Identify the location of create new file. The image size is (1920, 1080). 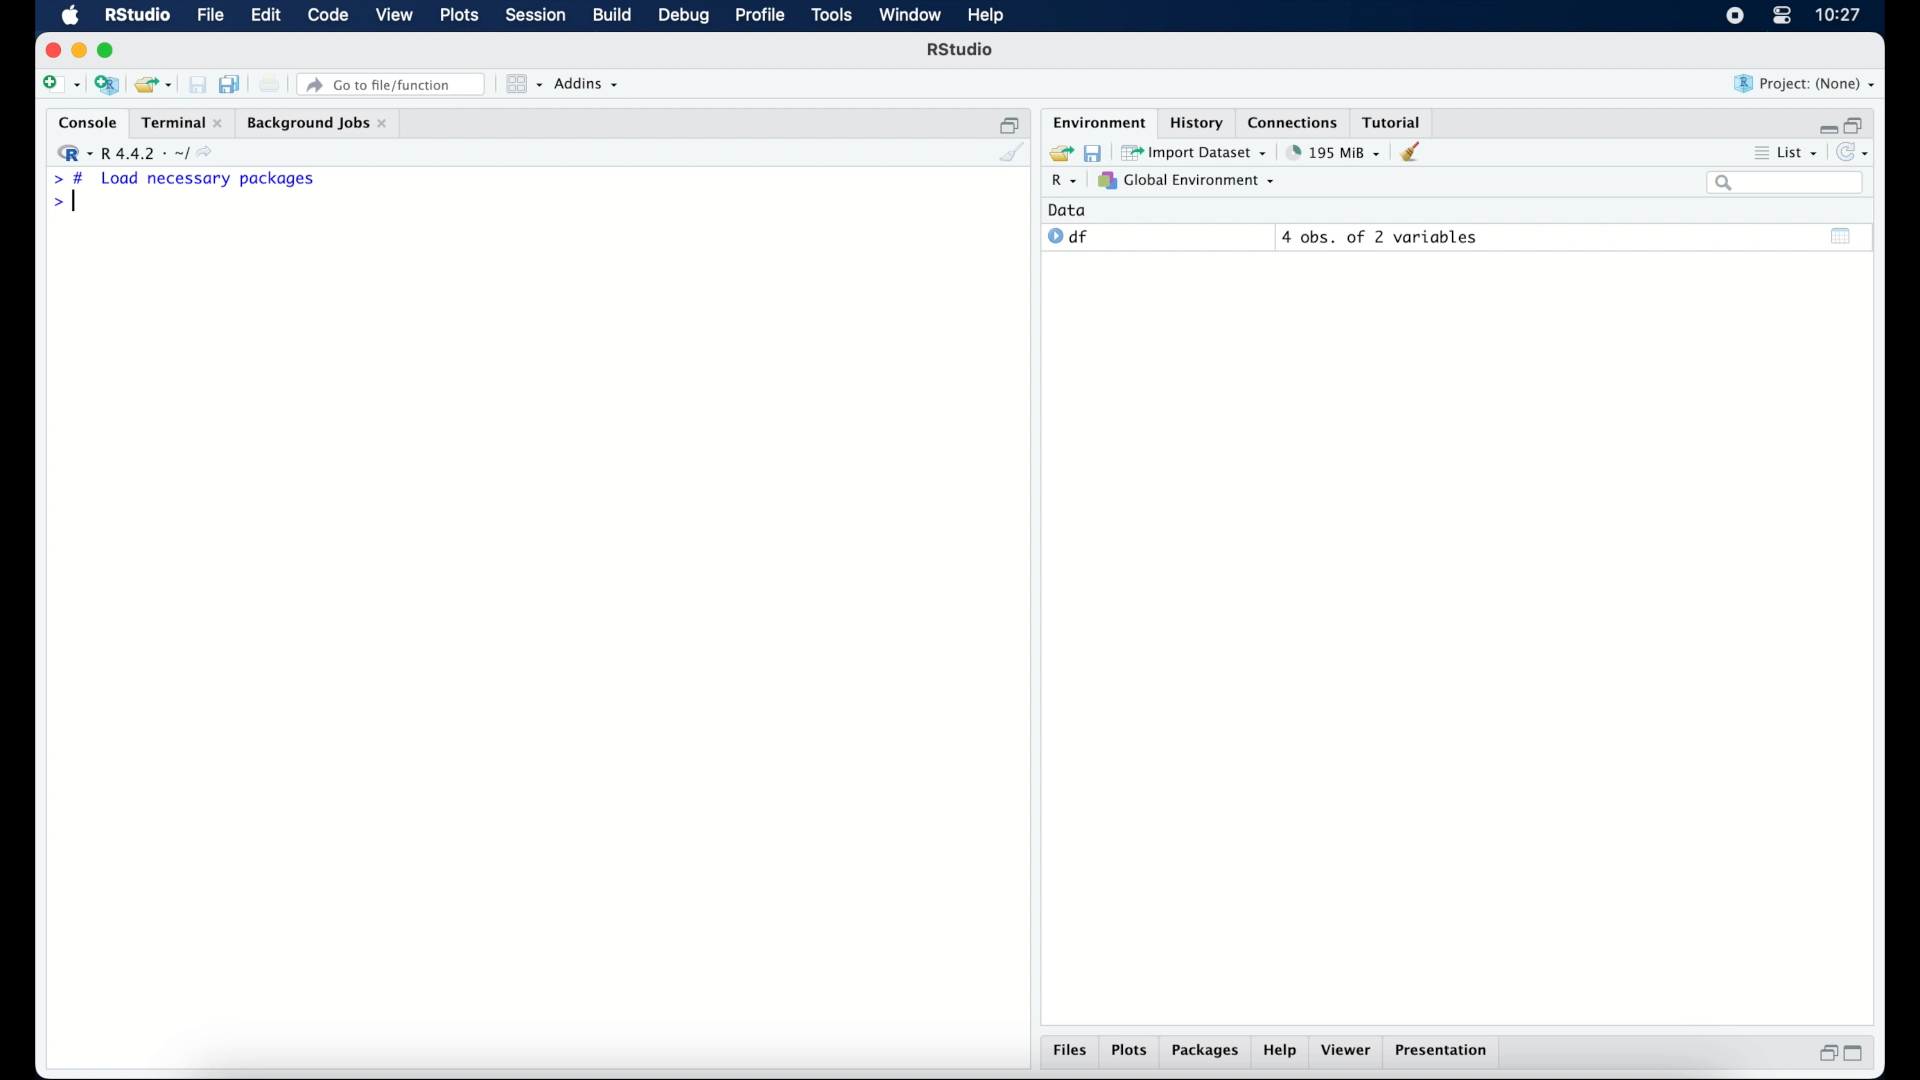
(60, 86).